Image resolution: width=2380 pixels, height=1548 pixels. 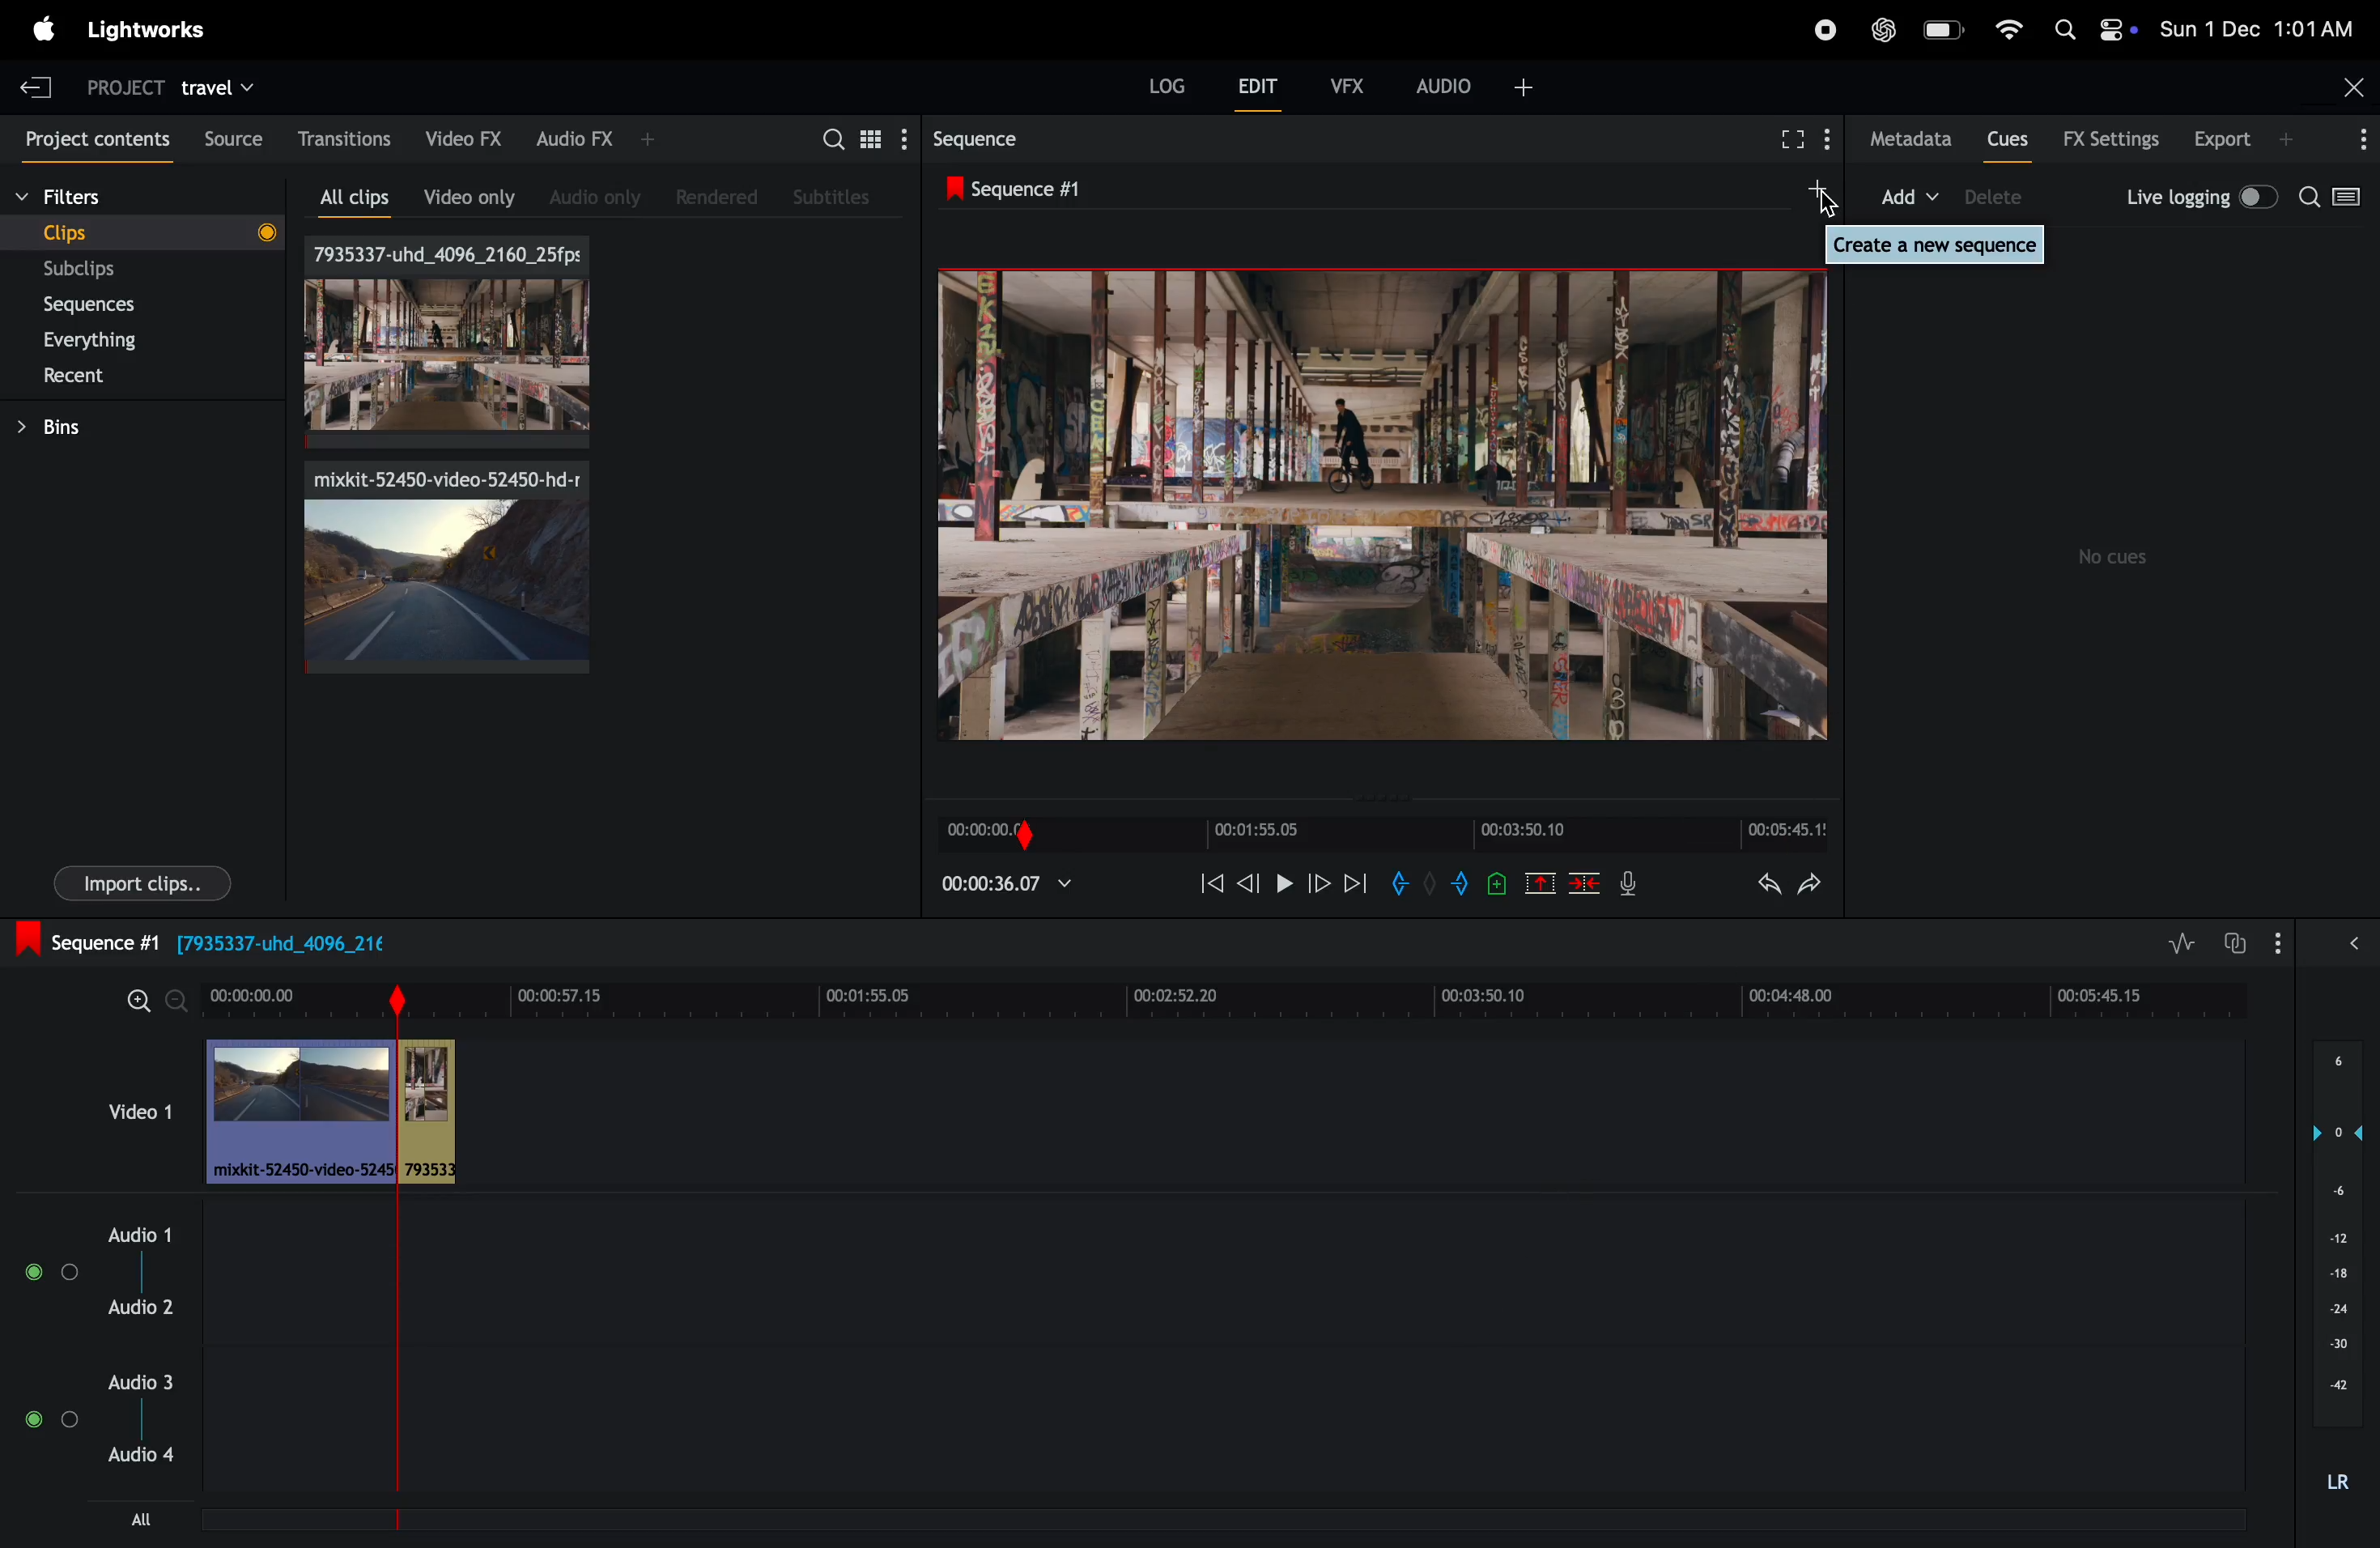 I want to click on Audio 2, so click(x=144, y=1310).